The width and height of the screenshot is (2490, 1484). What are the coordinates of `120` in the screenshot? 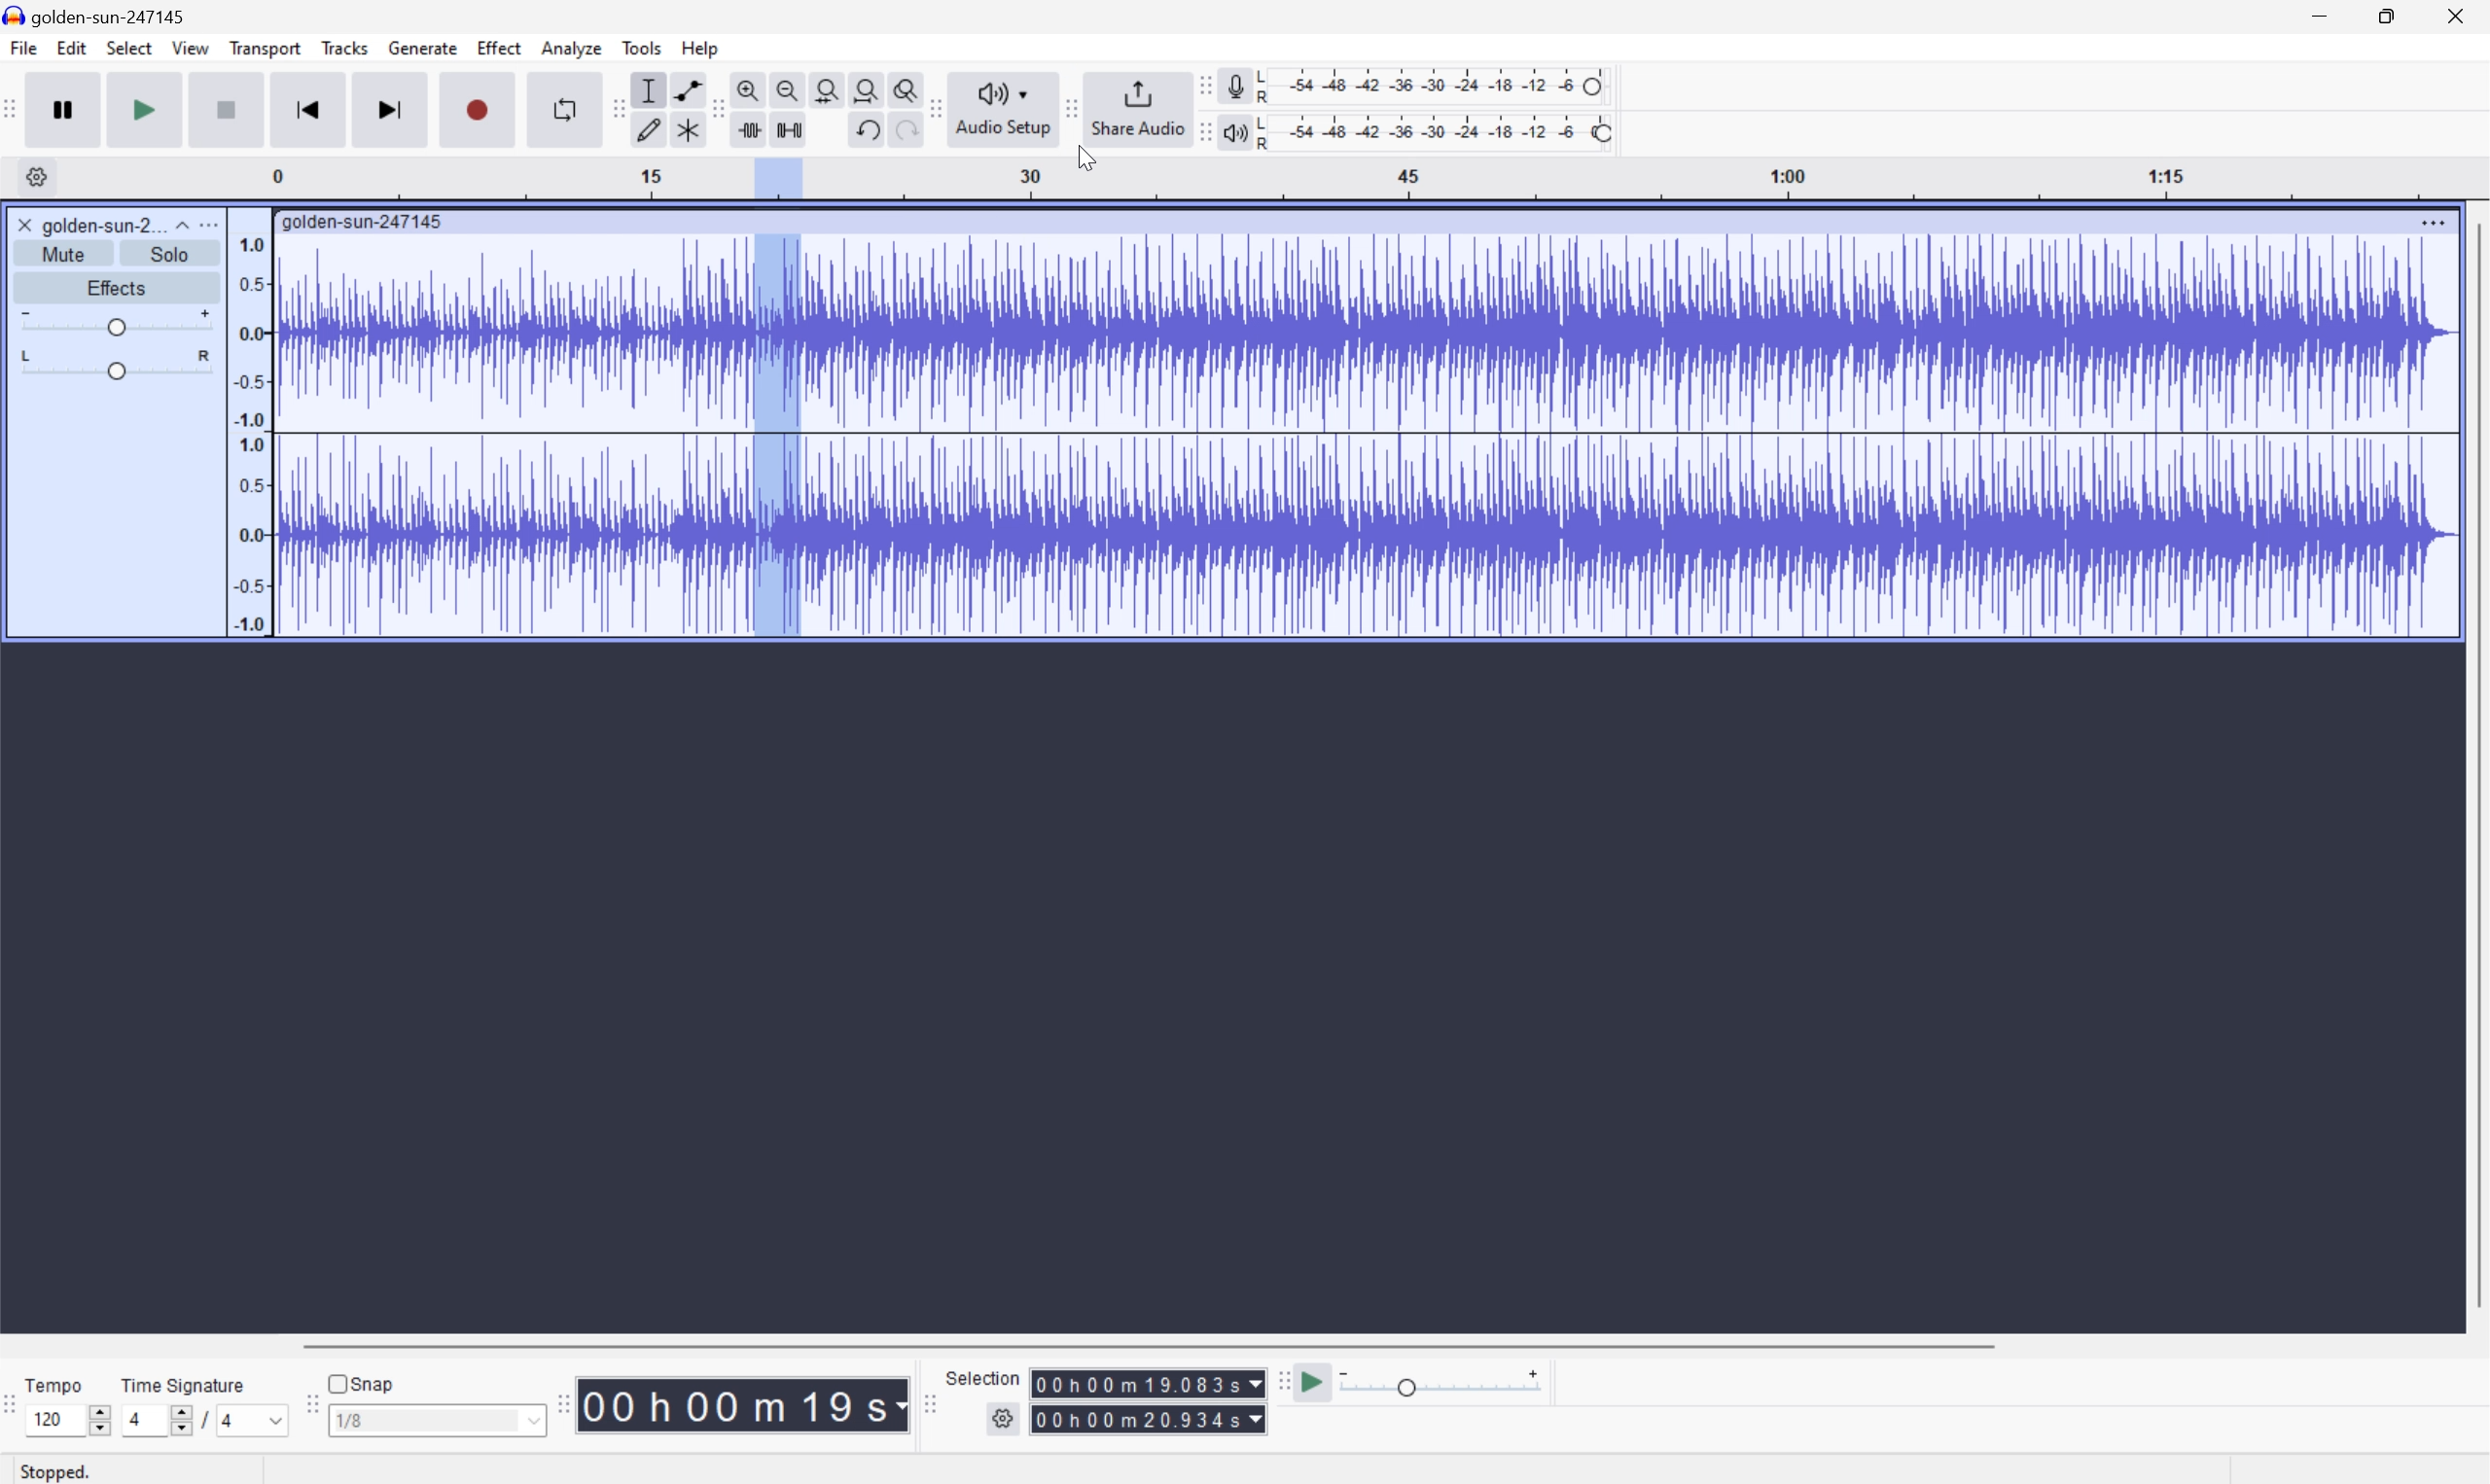 It's located at (47, 1419).